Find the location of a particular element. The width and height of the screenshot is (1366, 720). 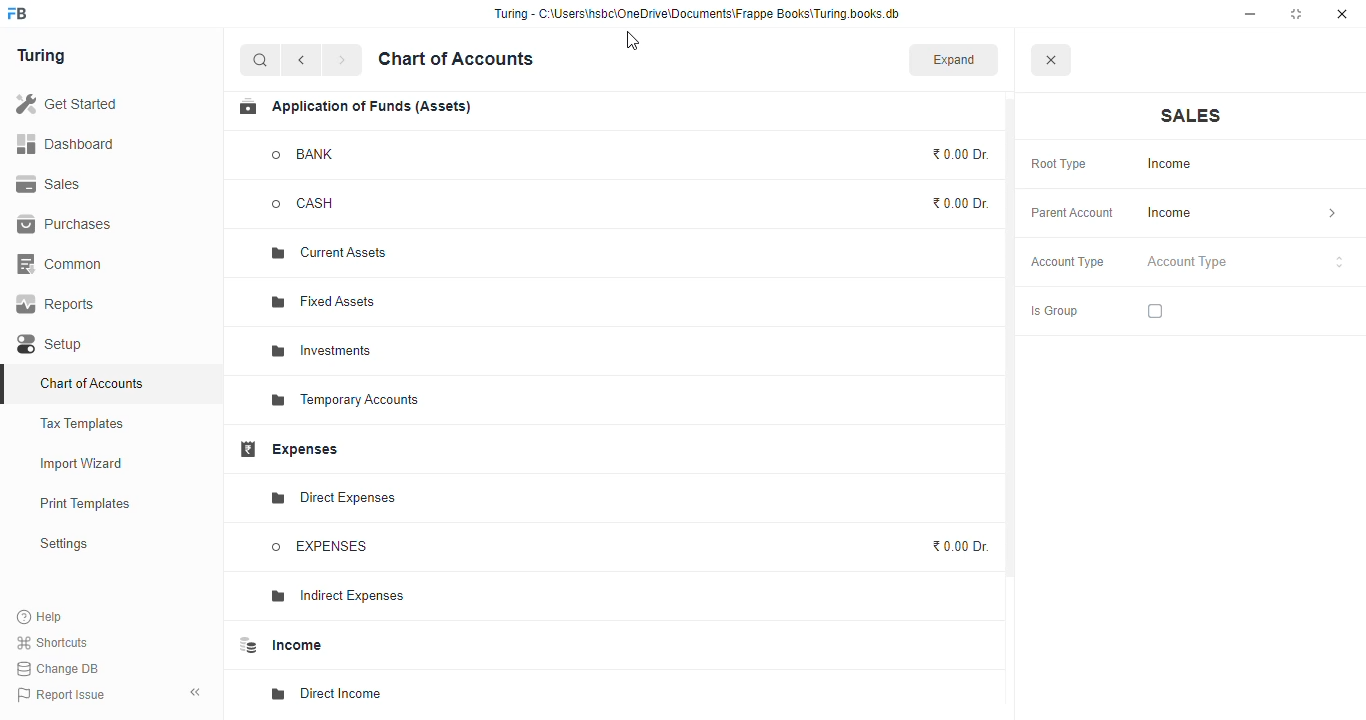

chart of accounts is located at coordinates (92, 383).